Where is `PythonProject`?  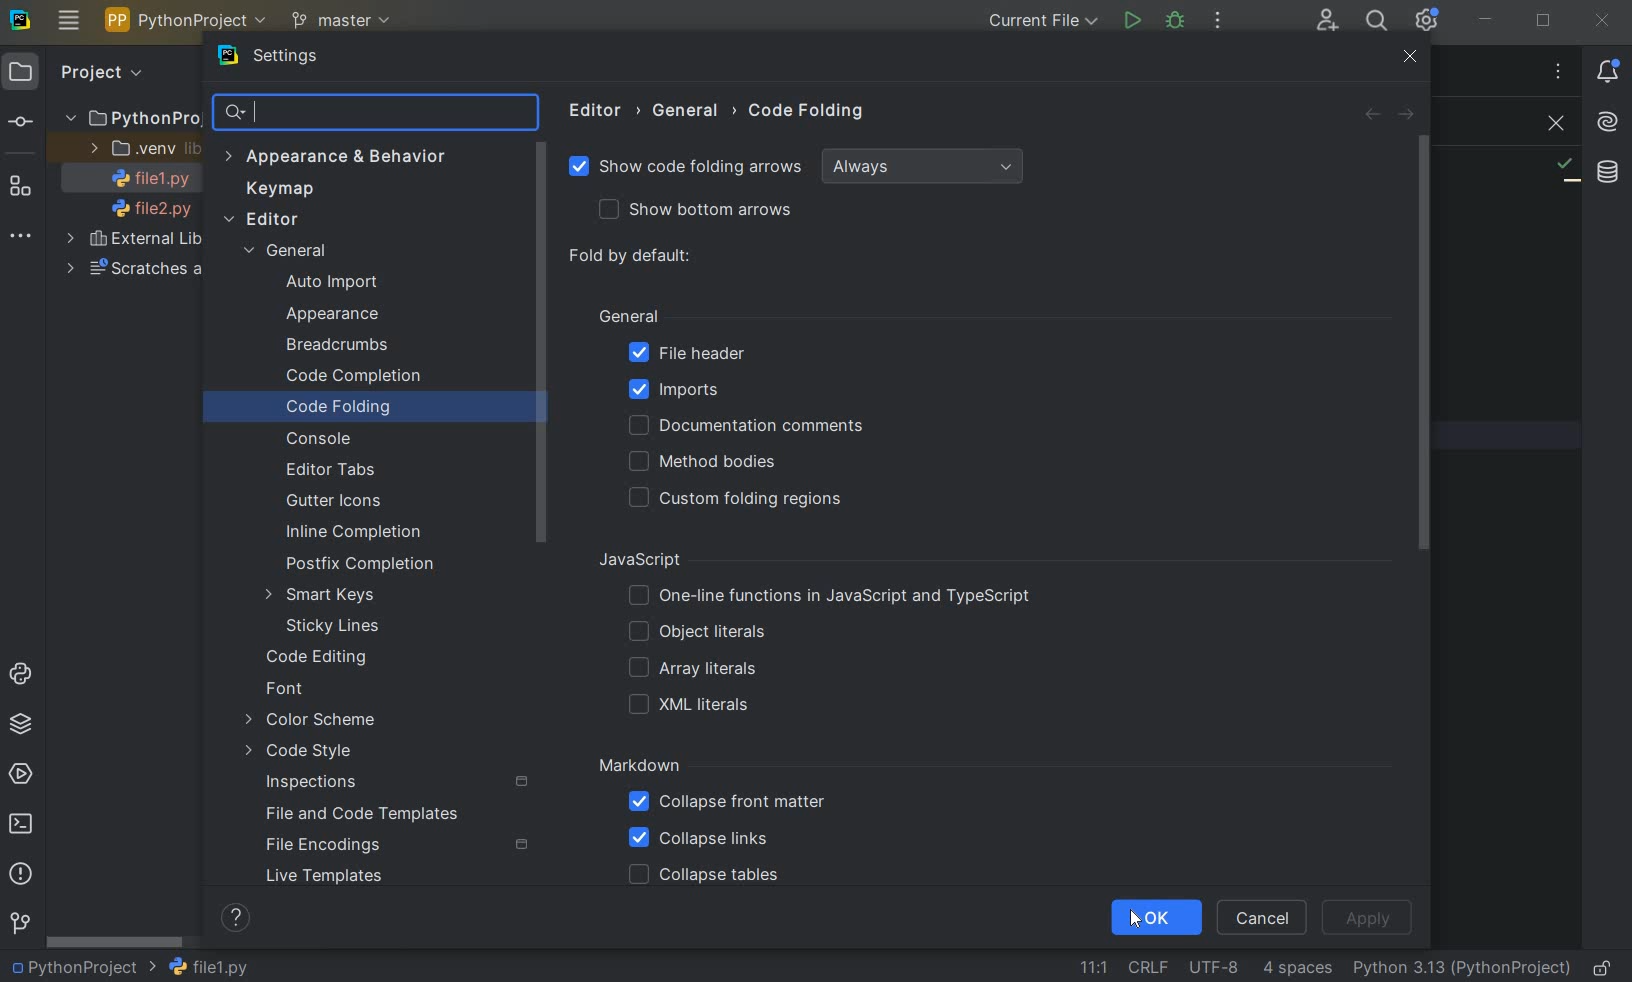
PythonProject is located at coordinates (132, 119).